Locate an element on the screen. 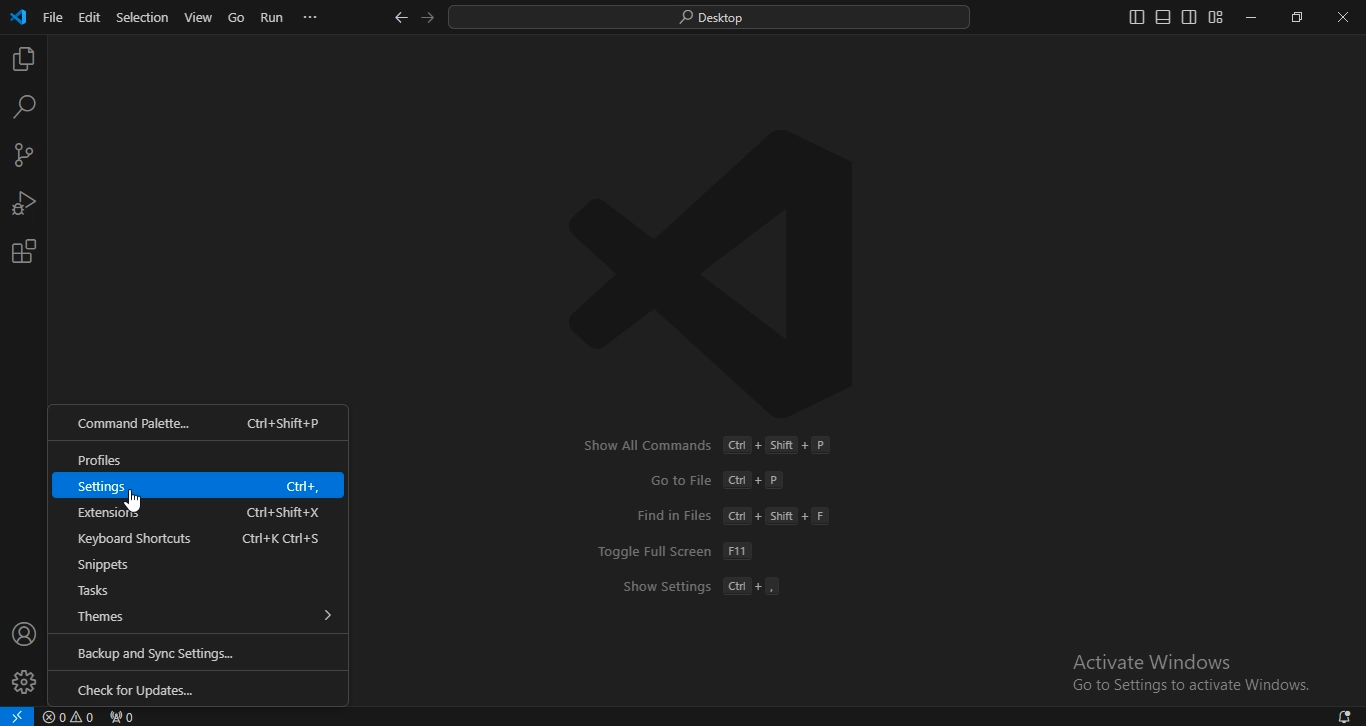 The image size is (1366, 726). text is located at coordinates (1193, 688).